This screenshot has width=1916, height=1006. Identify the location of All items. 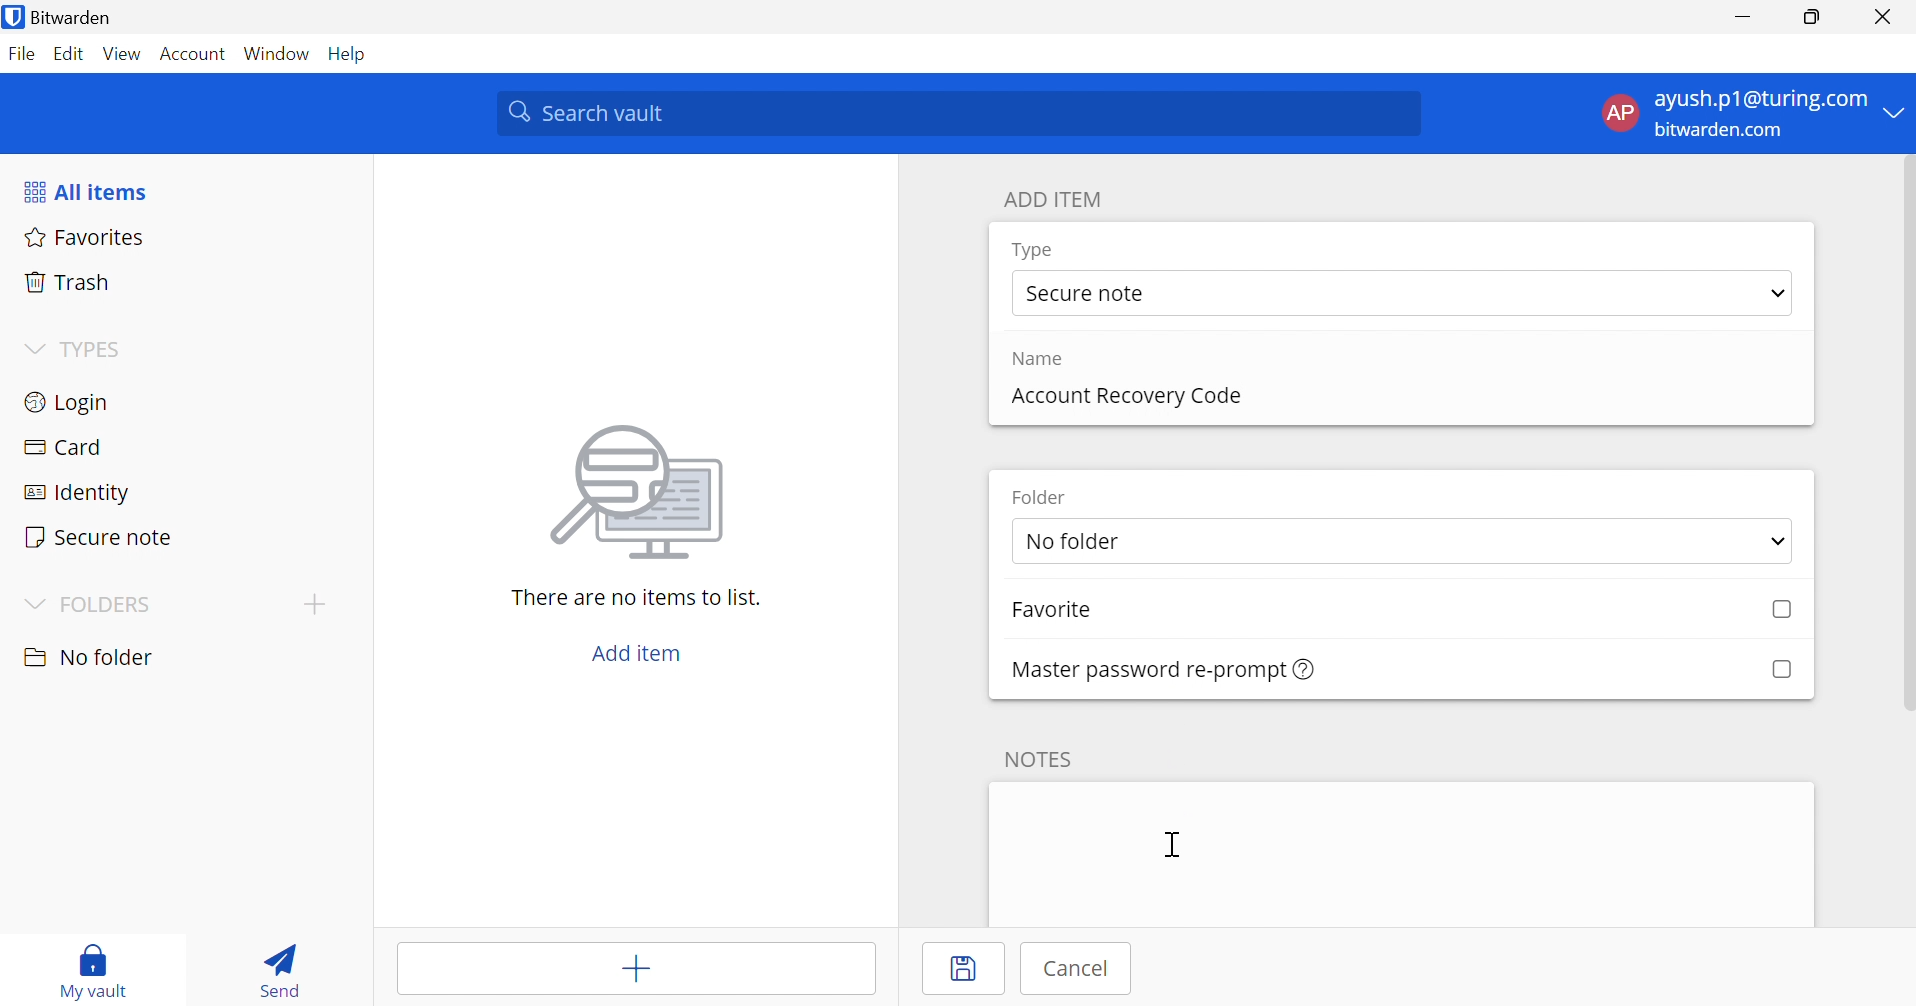
(90, 194).